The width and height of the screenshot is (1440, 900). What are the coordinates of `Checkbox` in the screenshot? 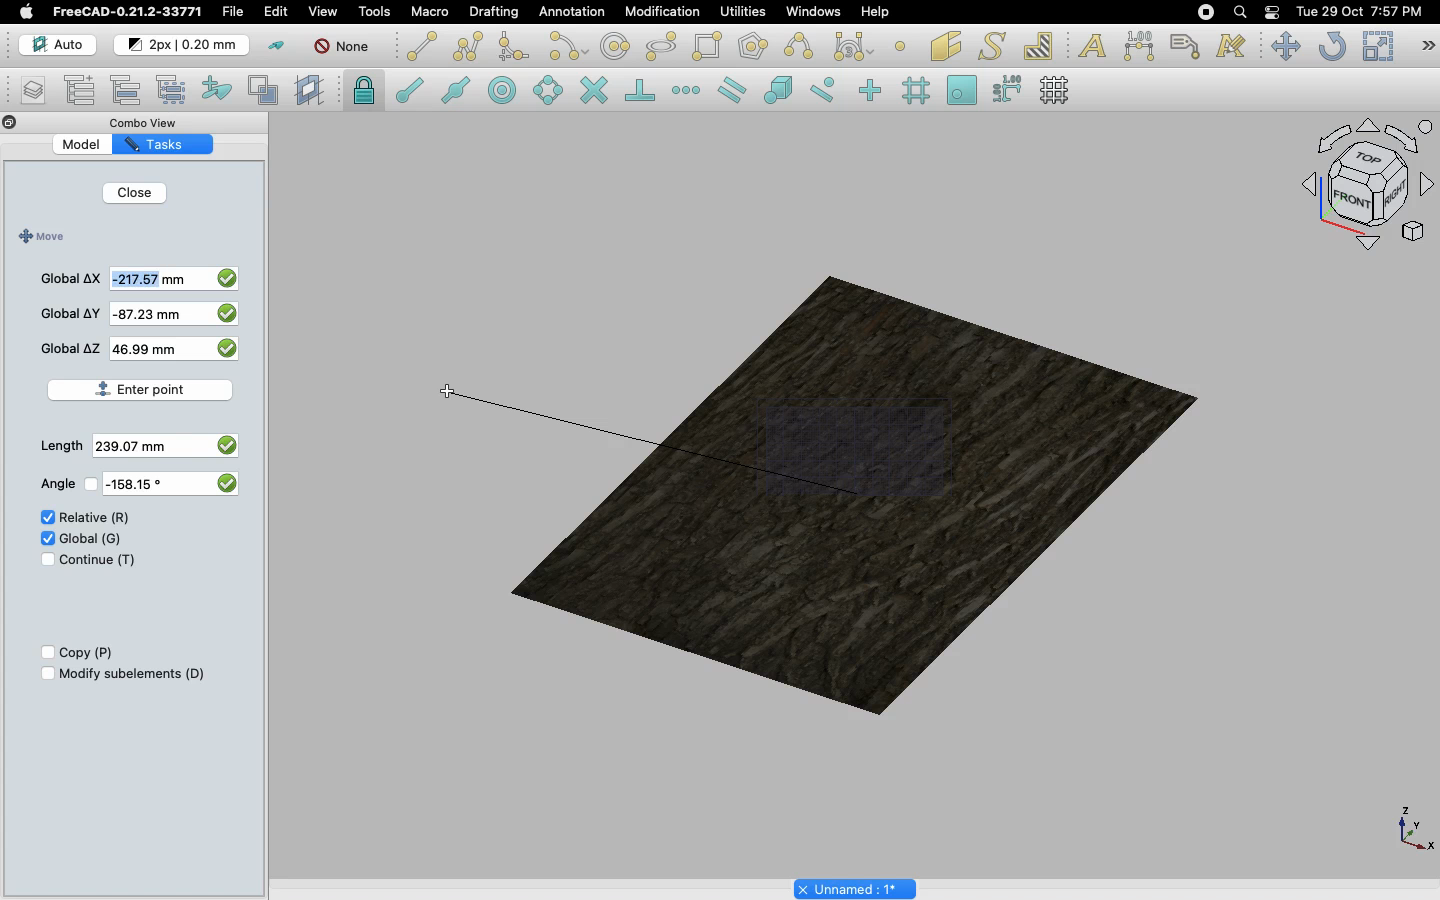 It's located at (45, 674).